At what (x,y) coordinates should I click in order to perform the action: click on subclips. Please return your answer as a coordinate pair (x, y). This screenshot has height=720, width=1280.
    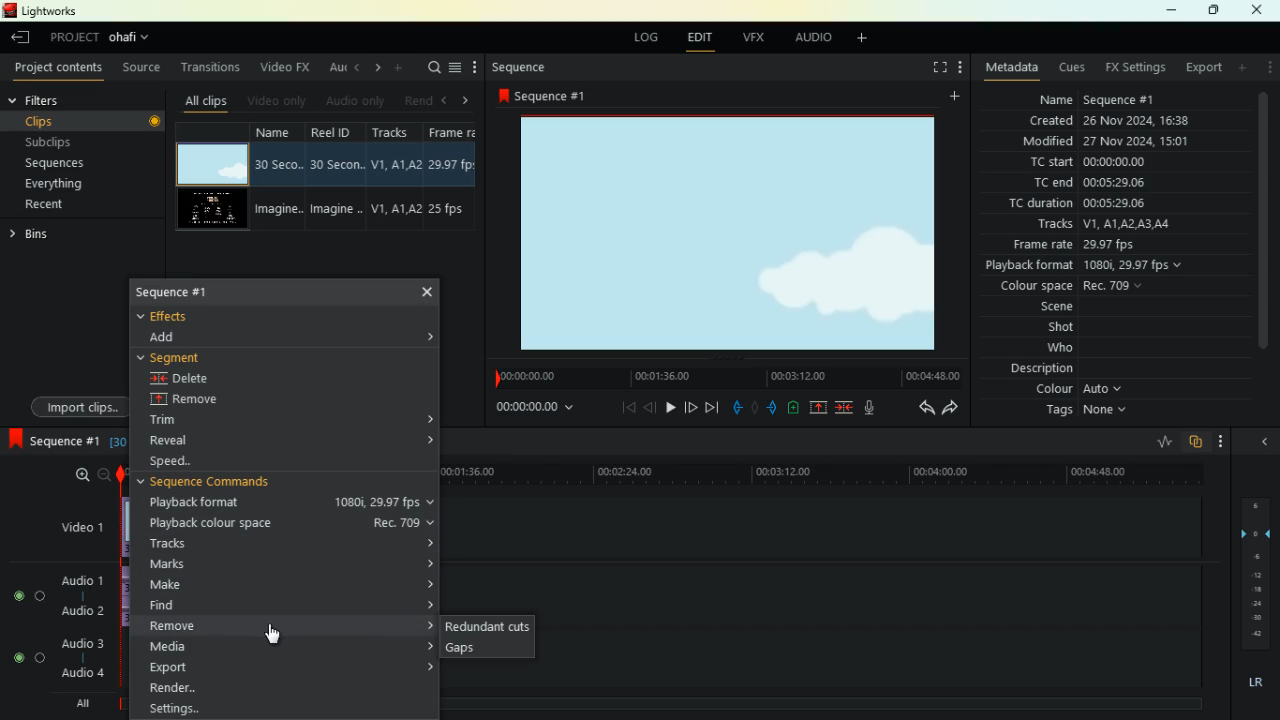
    Looking at the image, I should click on (64, 142).